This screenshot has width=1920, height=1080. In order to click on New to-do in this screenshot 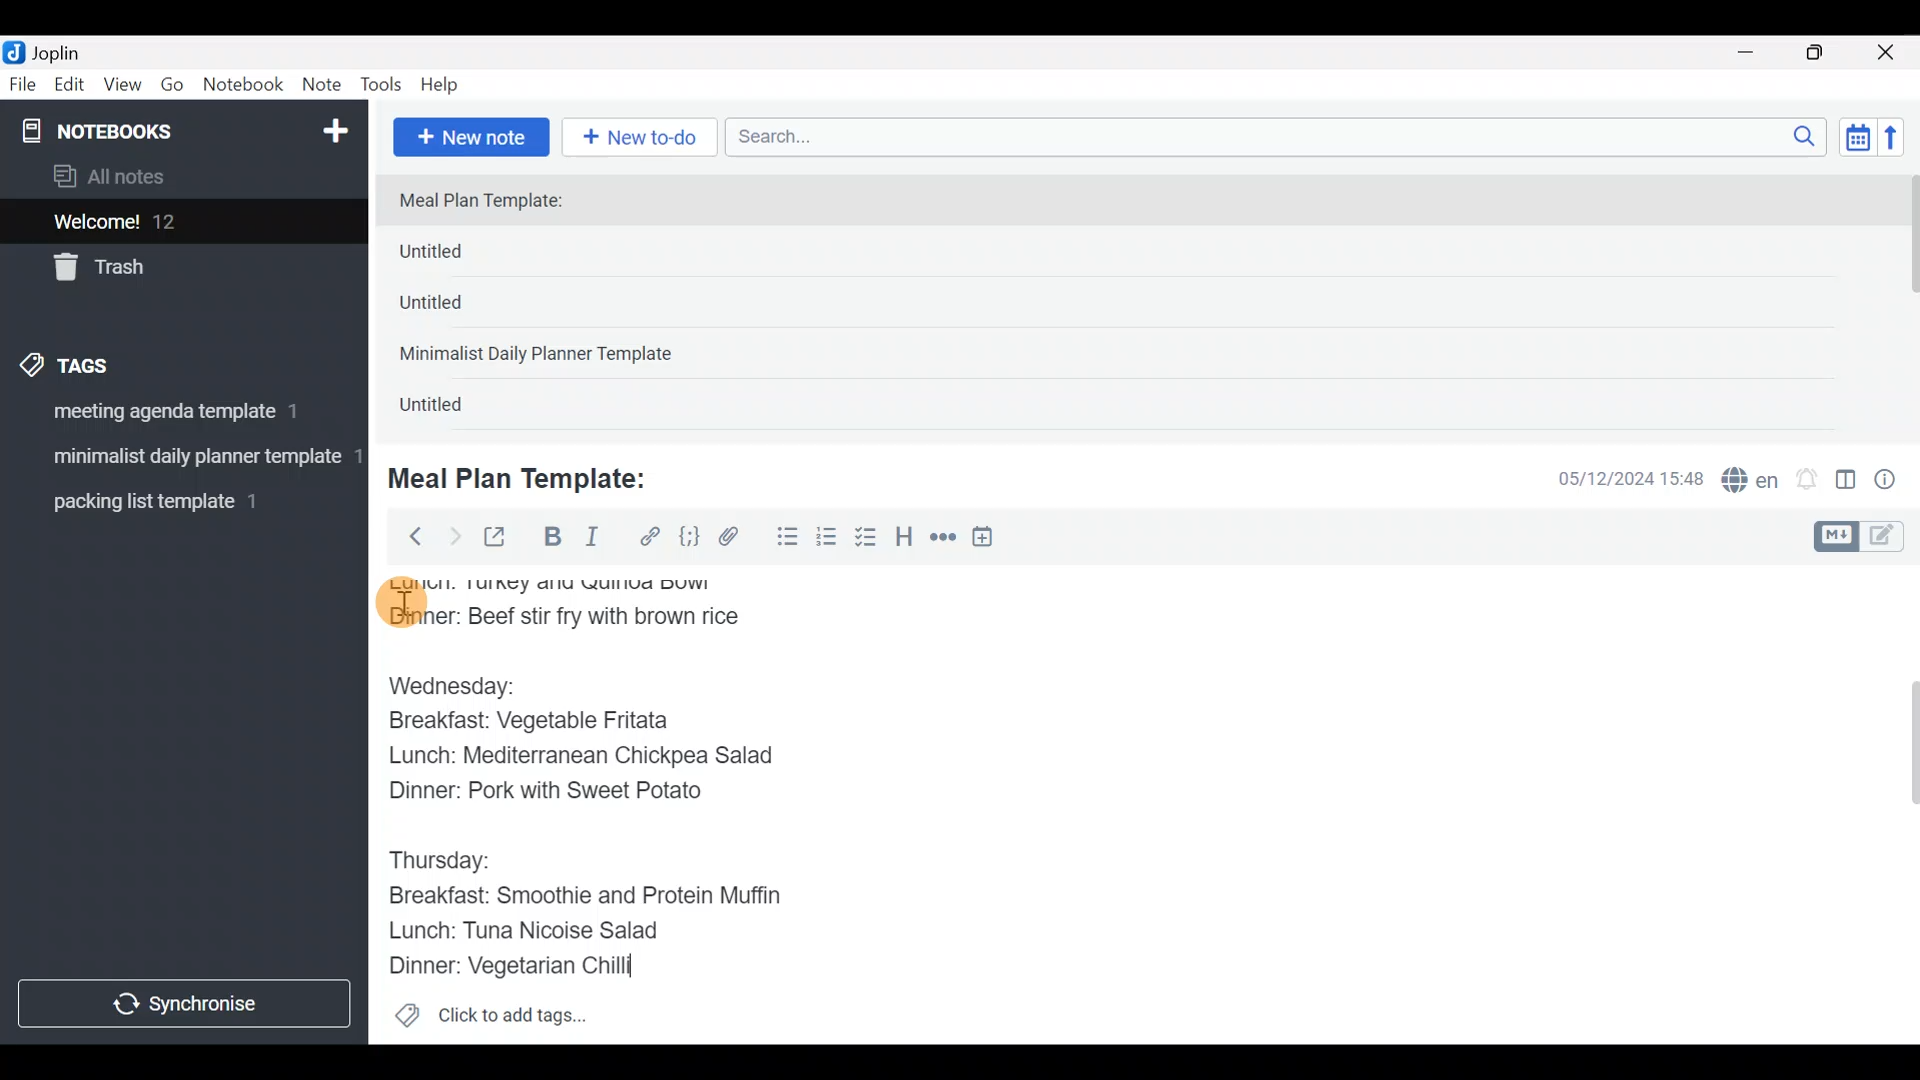, I will do `click(644, 139)`.